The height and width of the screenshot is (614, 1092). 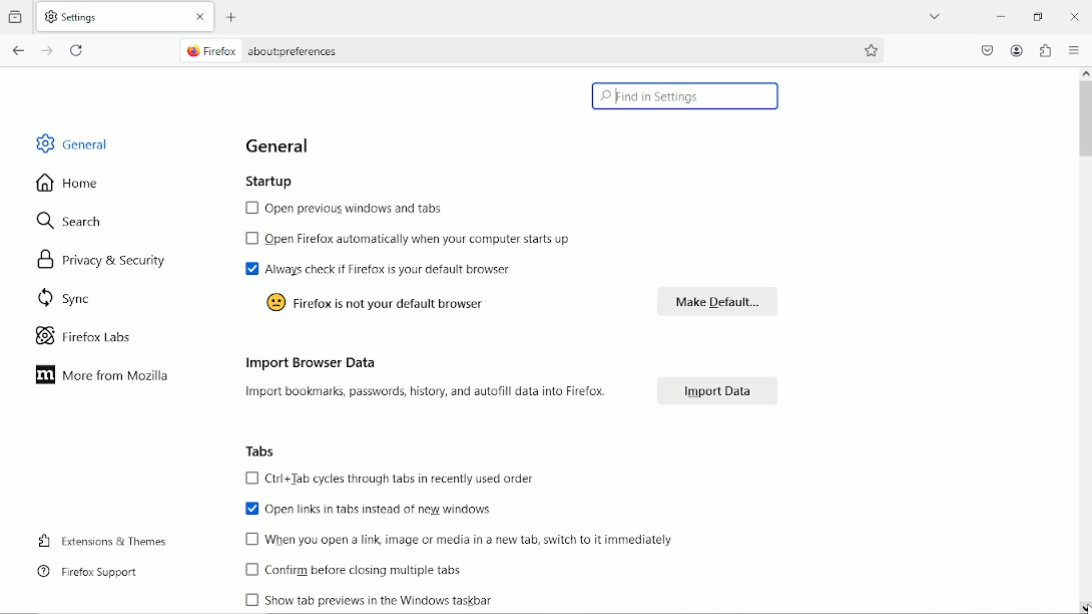 I want to click on go forward, so click(x=47, y=51).